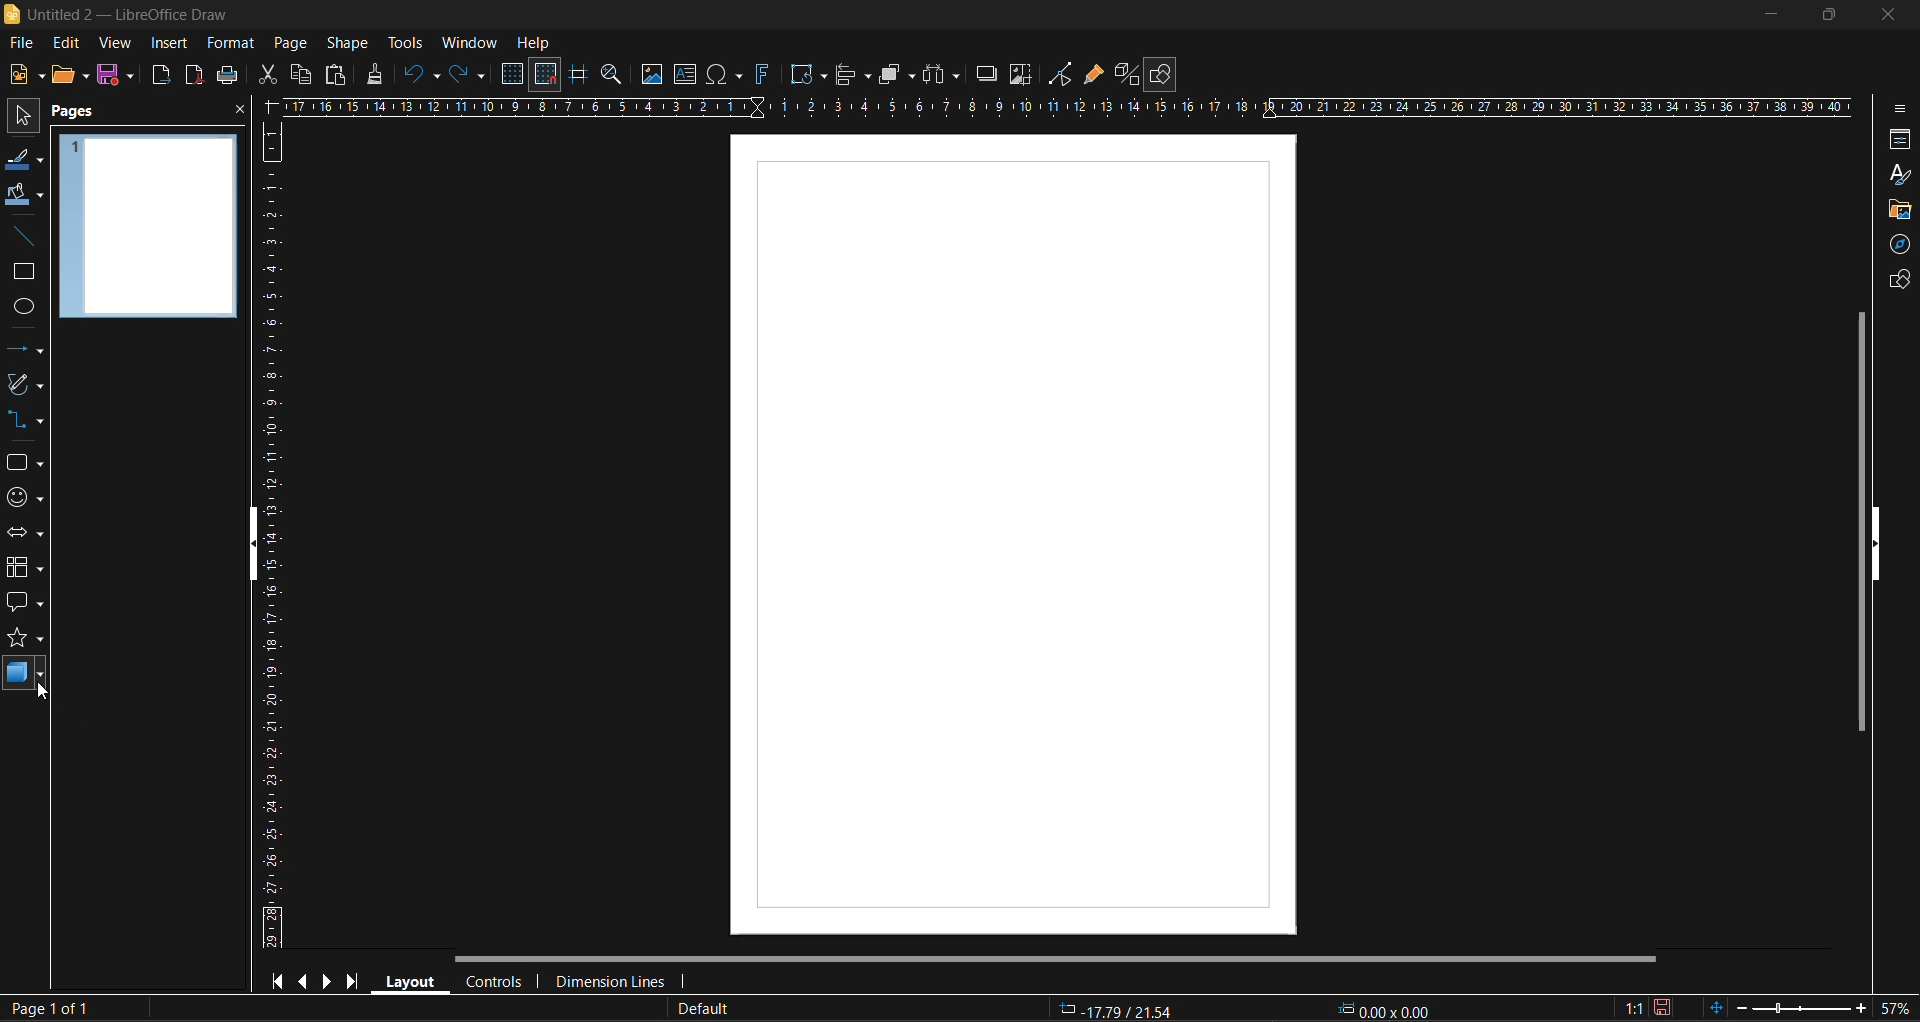 Image resolution: width=1920 pixels, height=1022 pixels. Describe the element at coordinates (616, 77) in the screenshot. I see `zoom` at that location.